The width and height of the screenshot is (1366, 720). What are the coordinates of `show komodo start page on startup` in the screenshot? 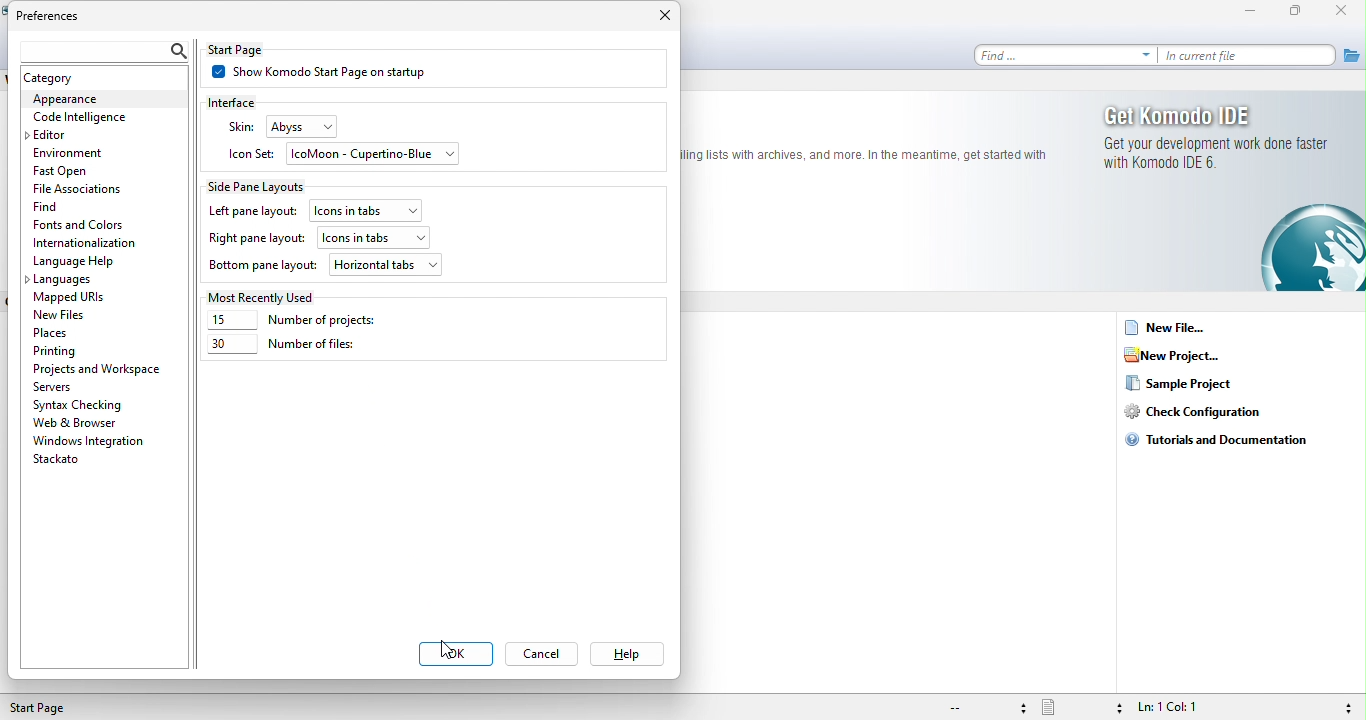 It's located at (333, 74).